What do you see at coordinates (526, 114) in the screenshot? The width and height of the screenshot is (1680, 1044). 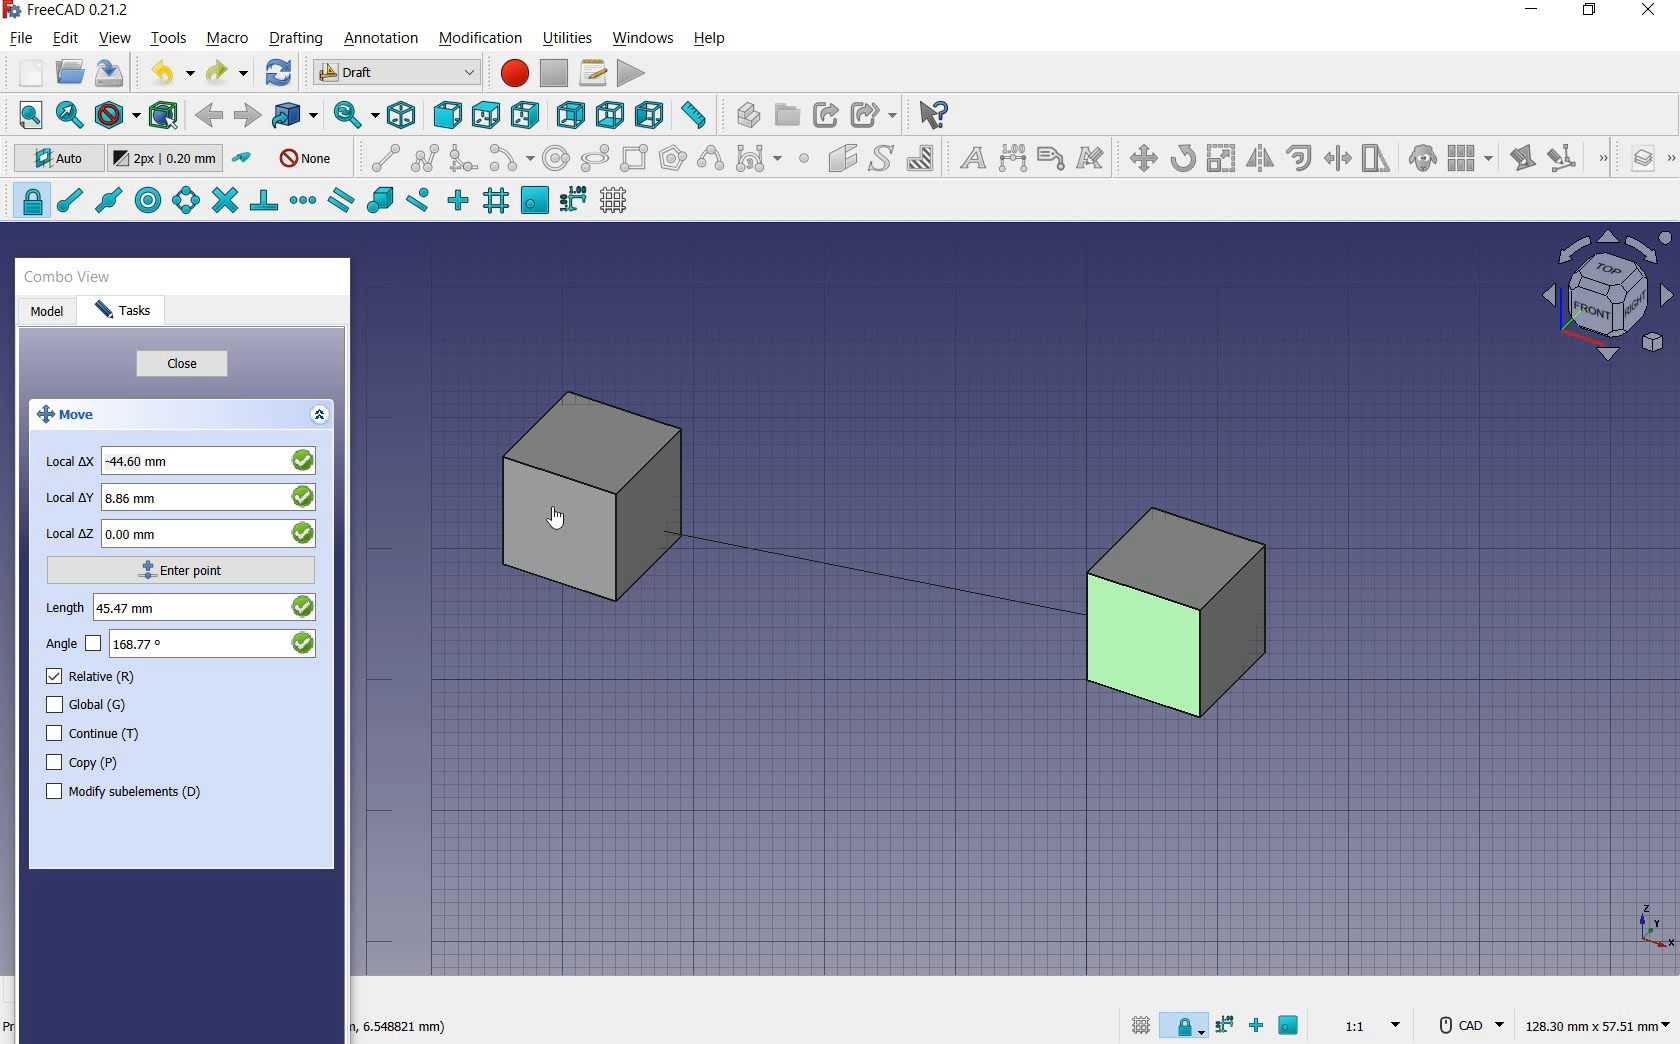 I see `right` at bounding box center [526, 114].